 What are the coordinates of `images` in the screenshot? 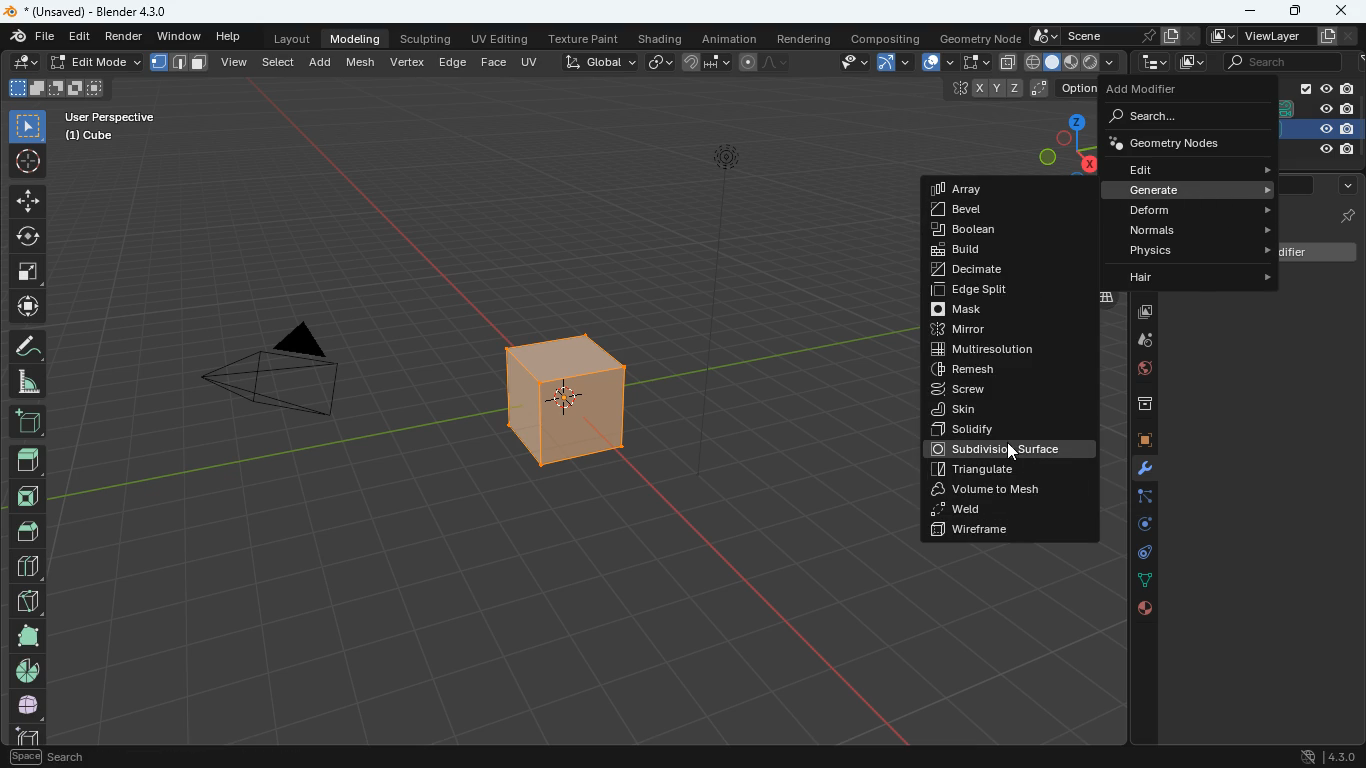 It's located at (1140, 314).